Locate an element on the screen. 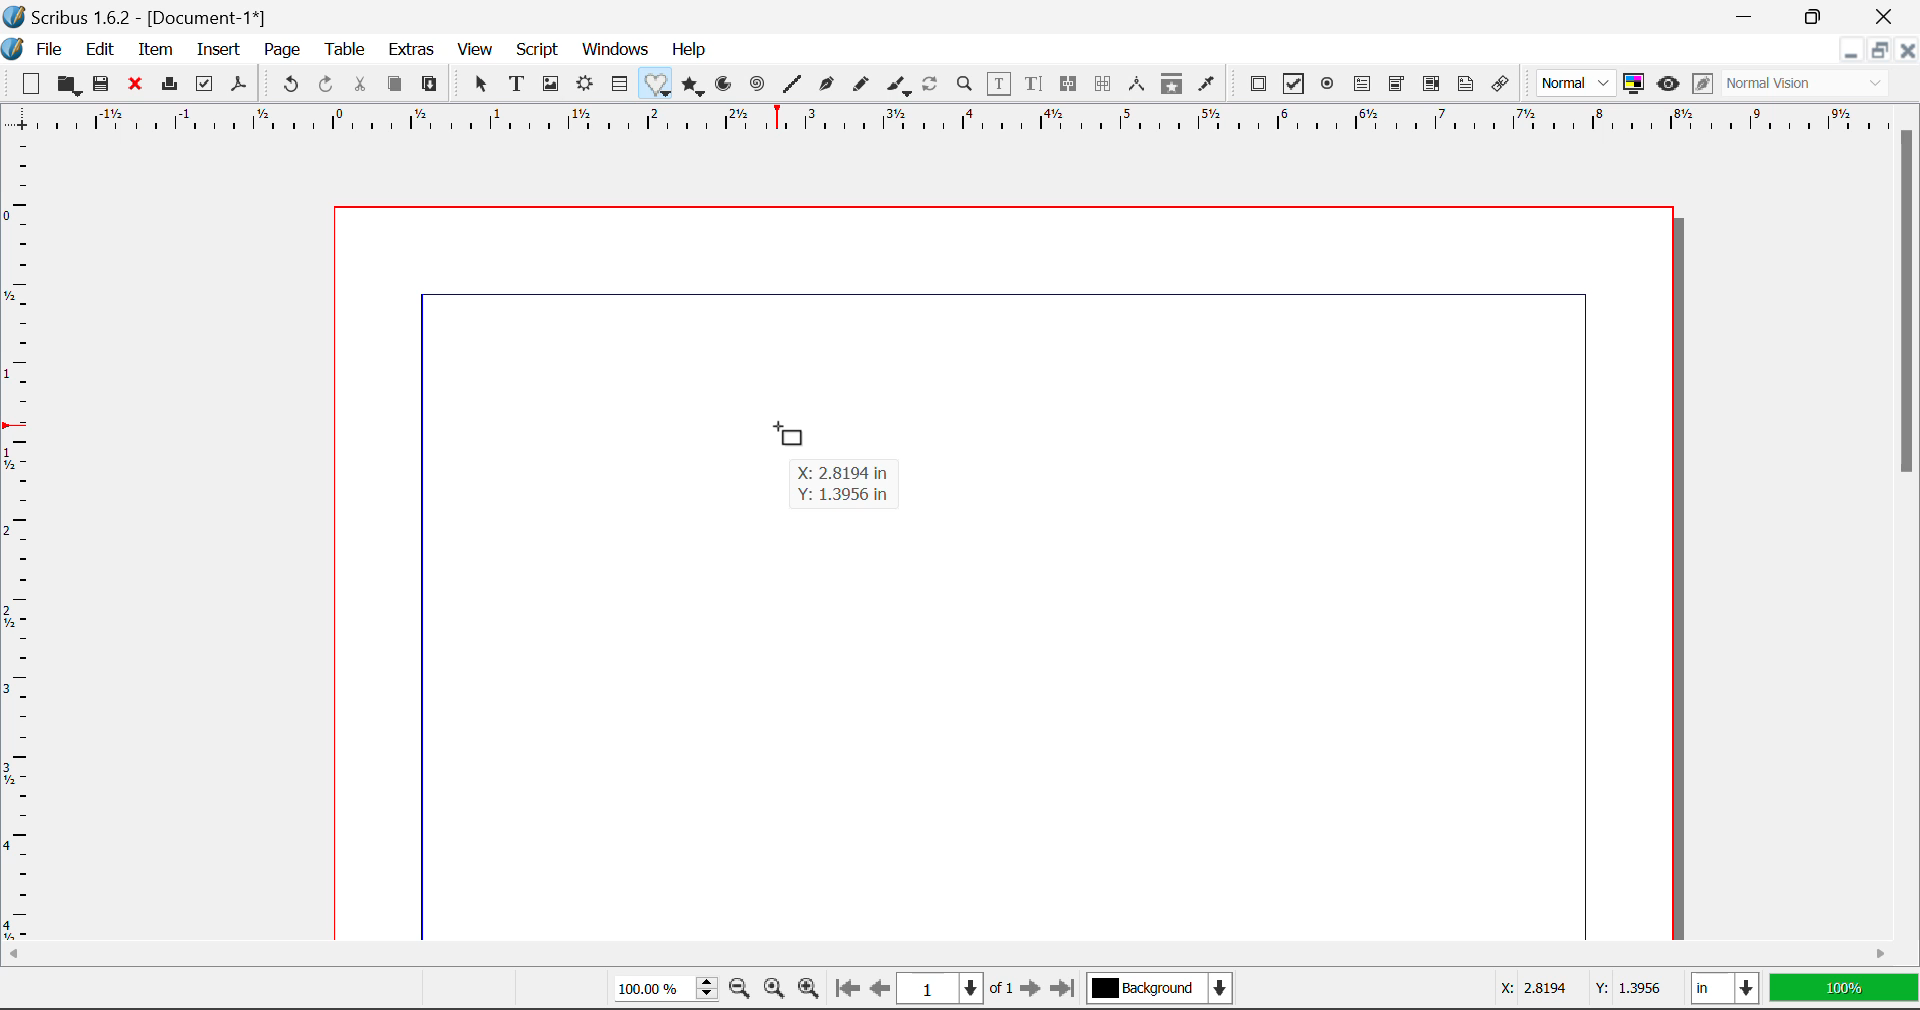  Freehand Curve is located at coordinates (863, 84).